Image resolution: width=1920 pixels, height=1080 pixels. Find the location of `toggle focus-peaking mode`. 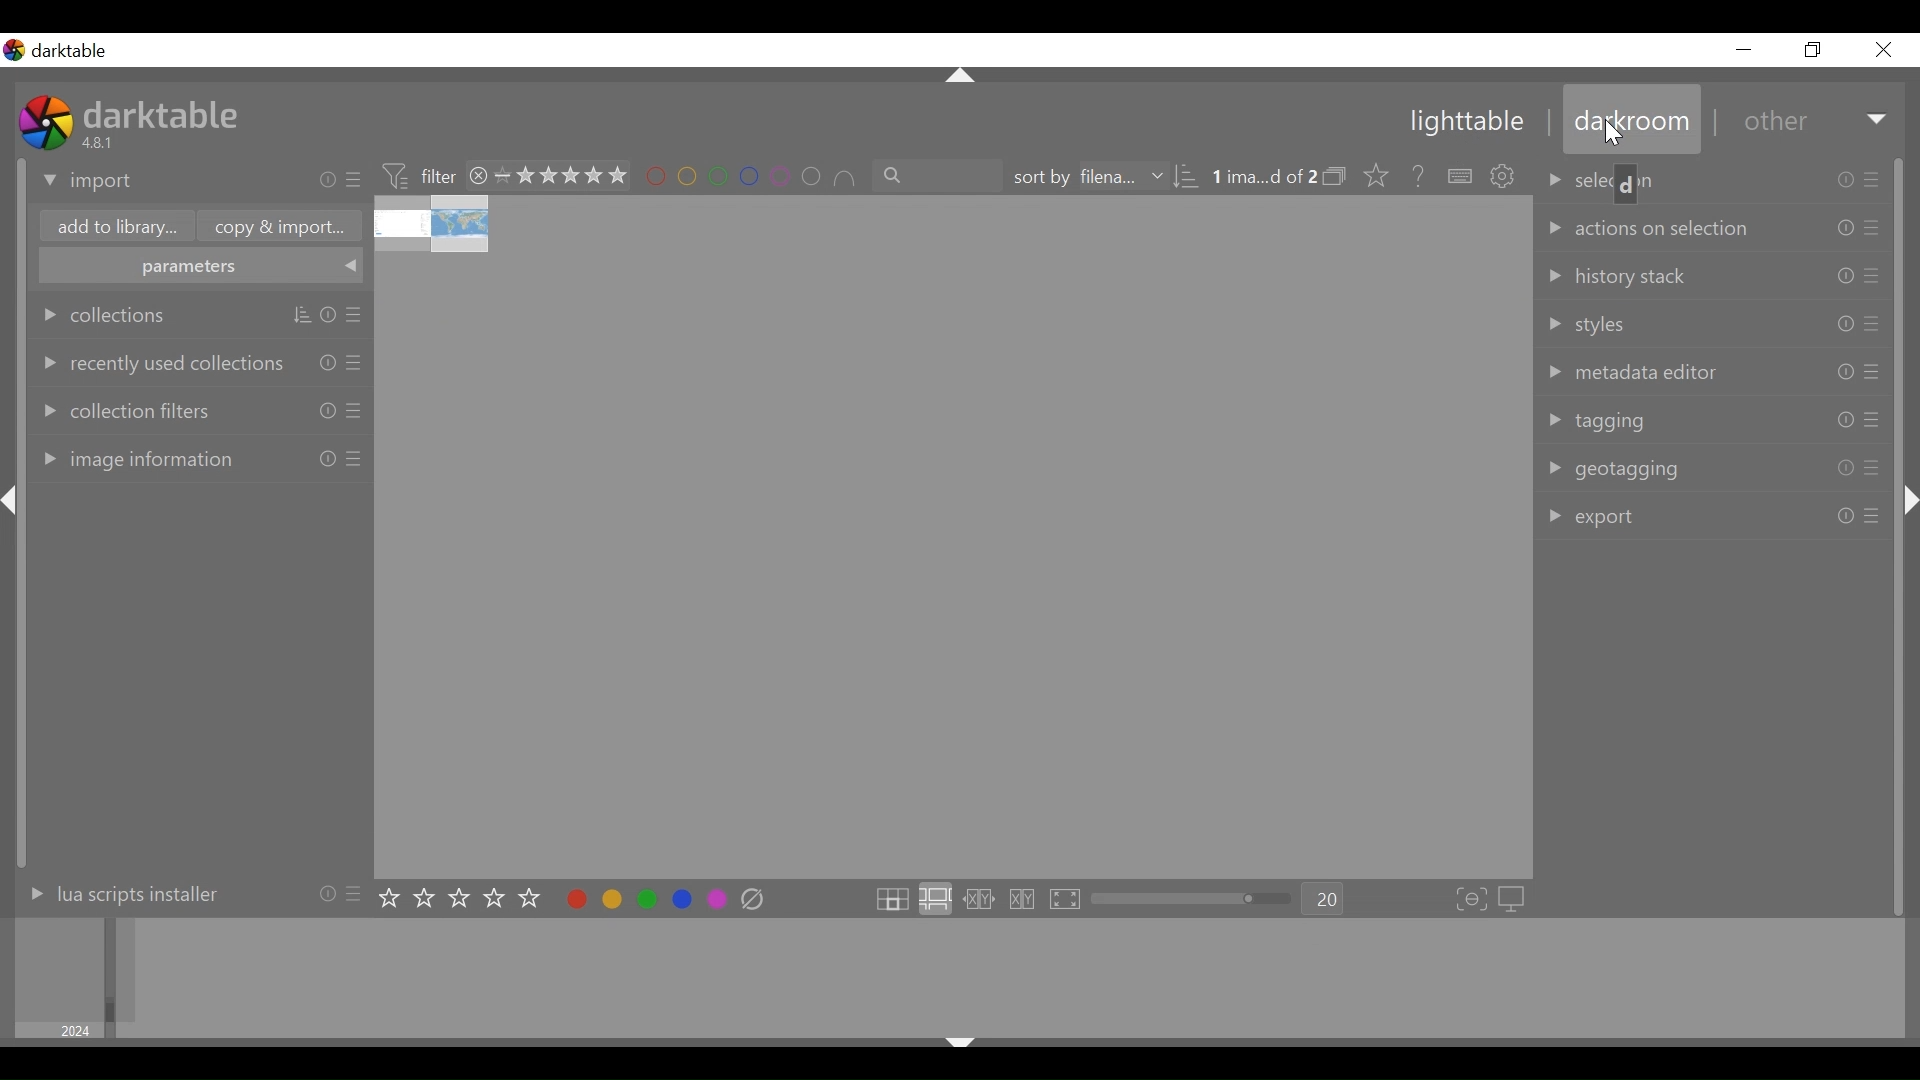

toggle focus-peaking mode is located at coordinates (1472, 900).